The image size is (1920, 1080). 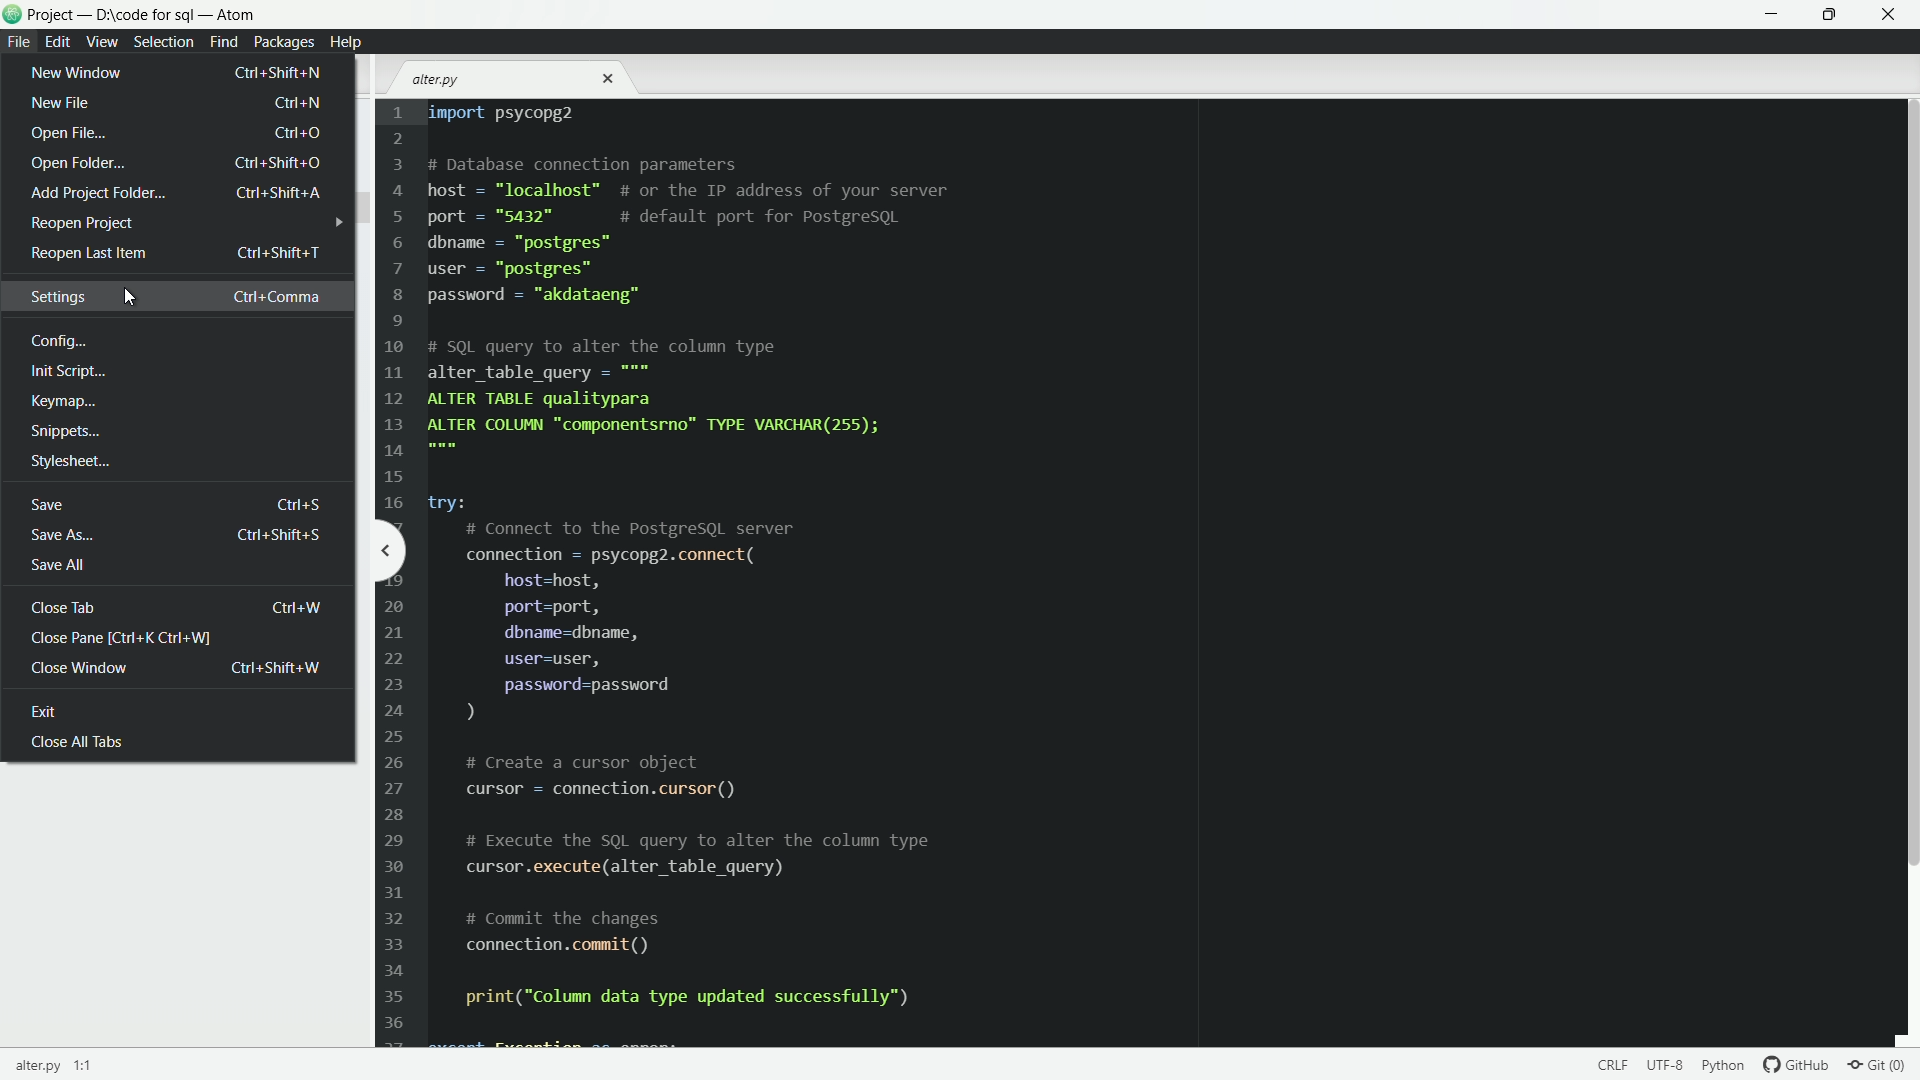 What do you see at coordinates (74, 748) in the screenshot?
I see `close all tabs` at bounding box center [74, 748].